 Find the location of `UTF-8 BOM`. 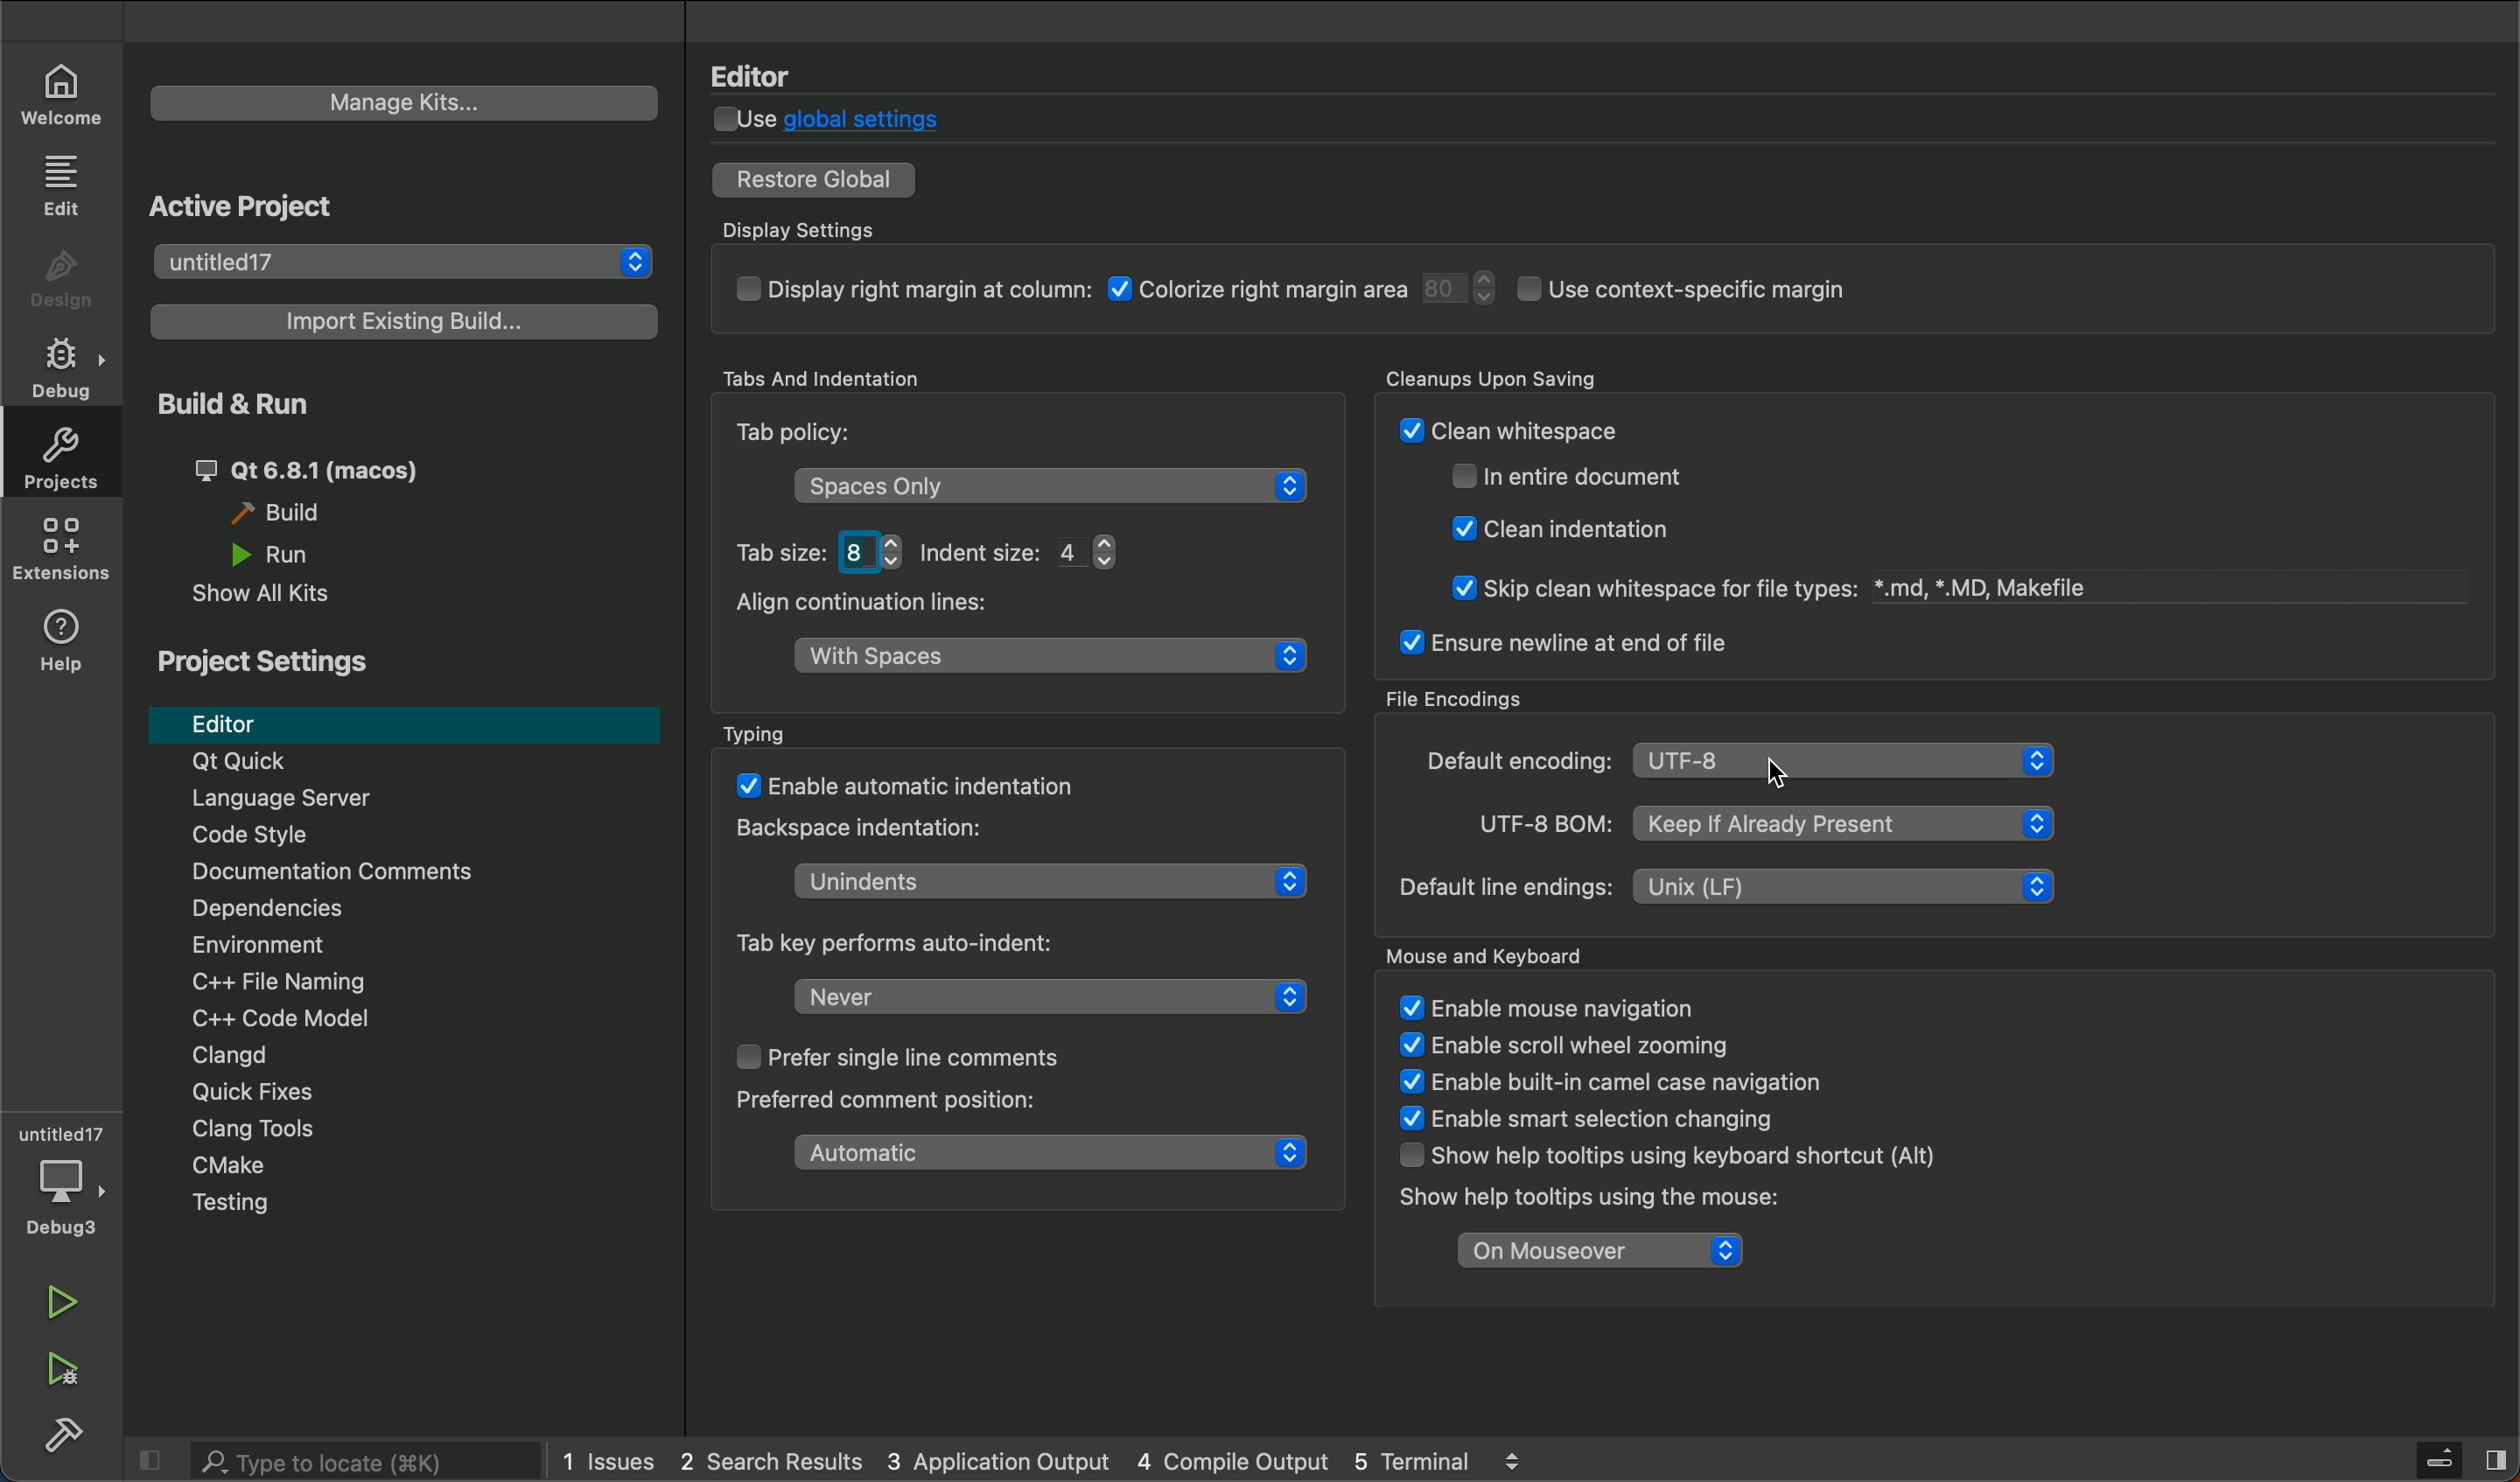

UTF-8 BOM is located at coordinates (1768, 823).